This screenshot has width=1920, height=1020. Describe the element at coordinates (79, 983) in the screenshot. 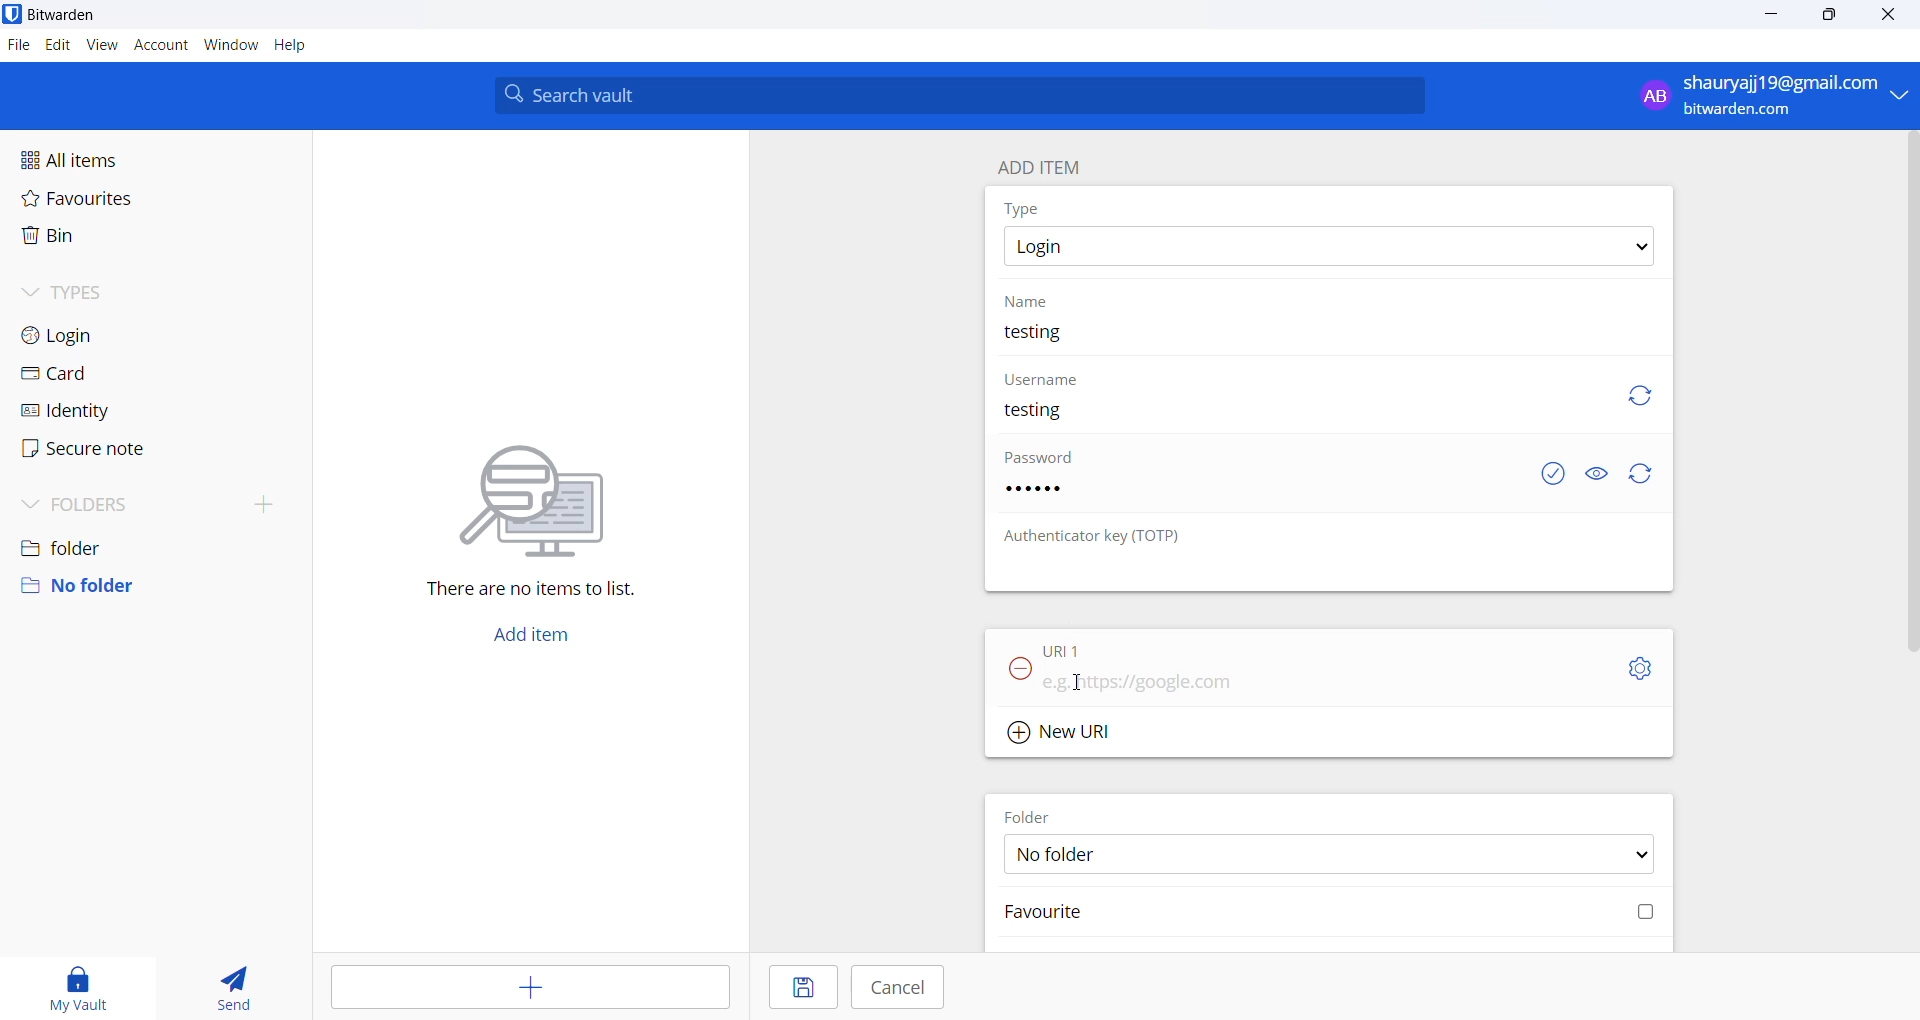

I see `my vault` at that location.